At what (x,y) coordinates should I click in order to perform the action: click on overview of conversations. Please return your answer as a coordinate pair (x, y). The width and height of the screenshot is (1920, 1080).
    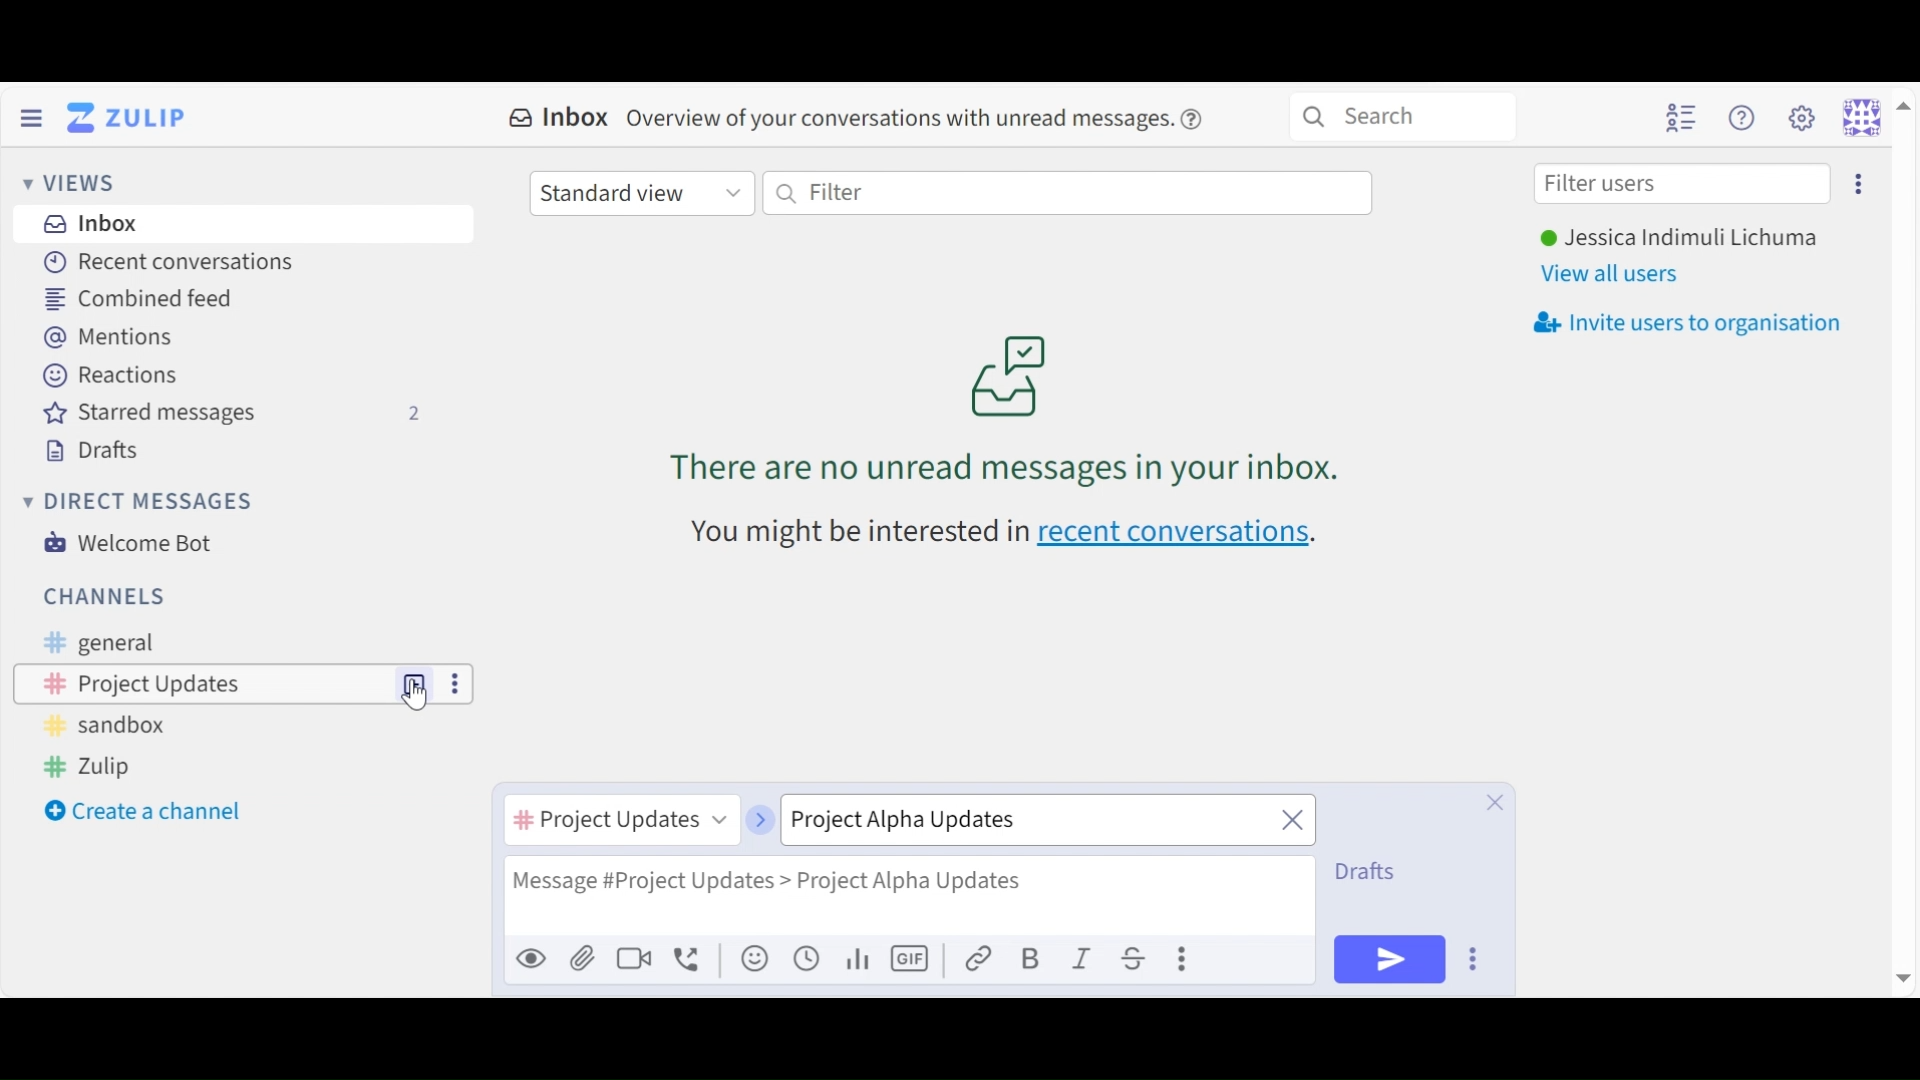
    Looking at the image, I should click on (900, 120).